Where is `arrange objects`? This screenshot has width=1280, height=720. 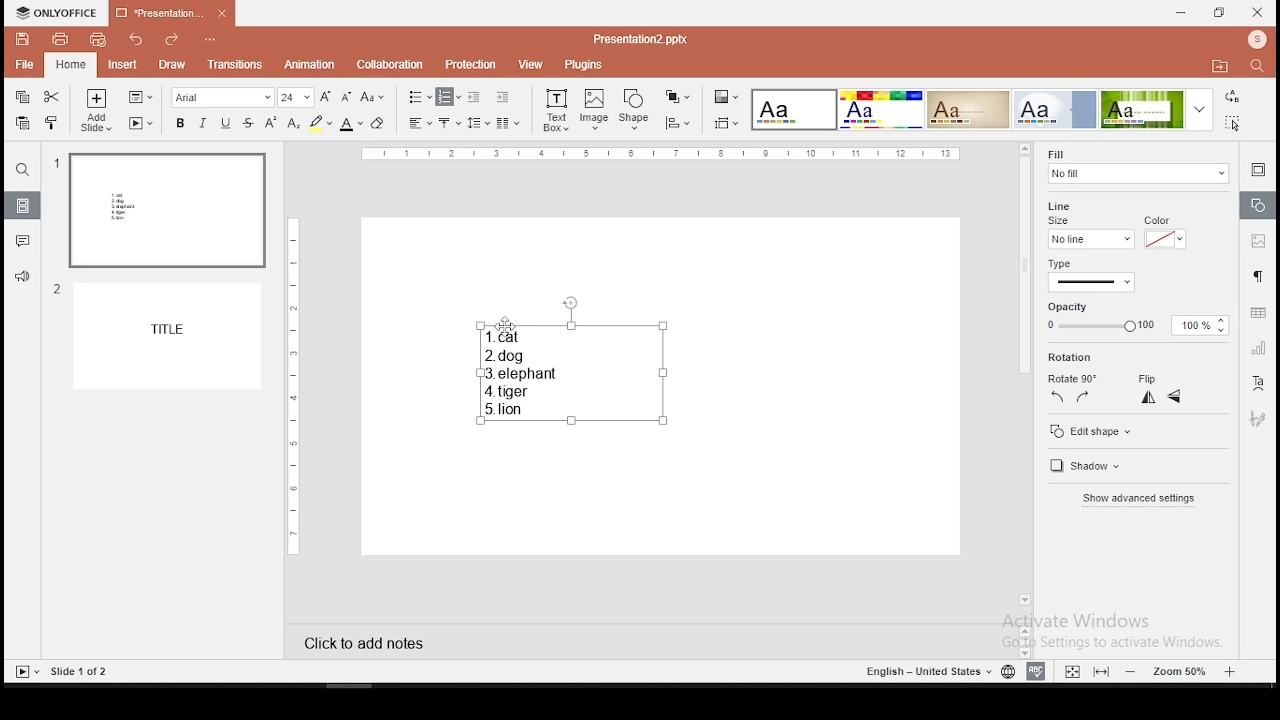 arrange objects is located at coordinates (677, 98).